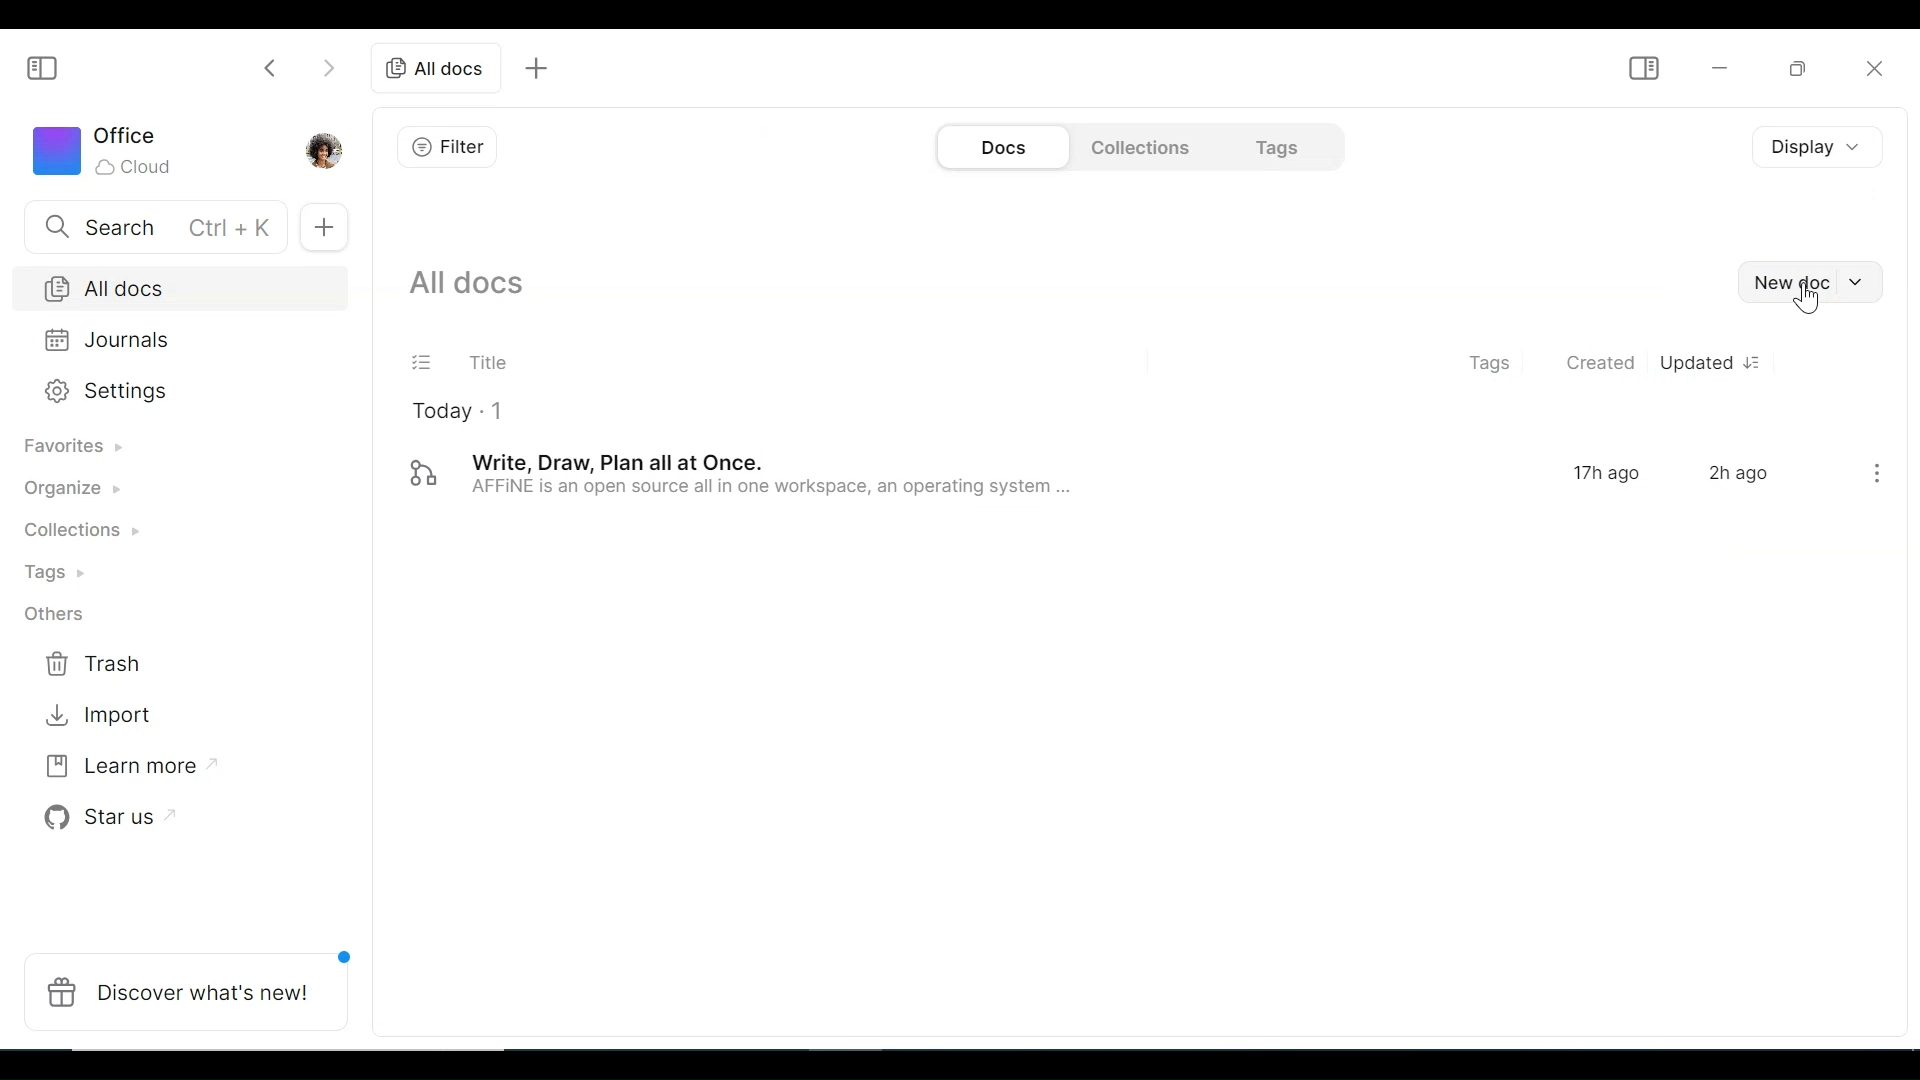  I want to click on minimize, so click(1719, 66).